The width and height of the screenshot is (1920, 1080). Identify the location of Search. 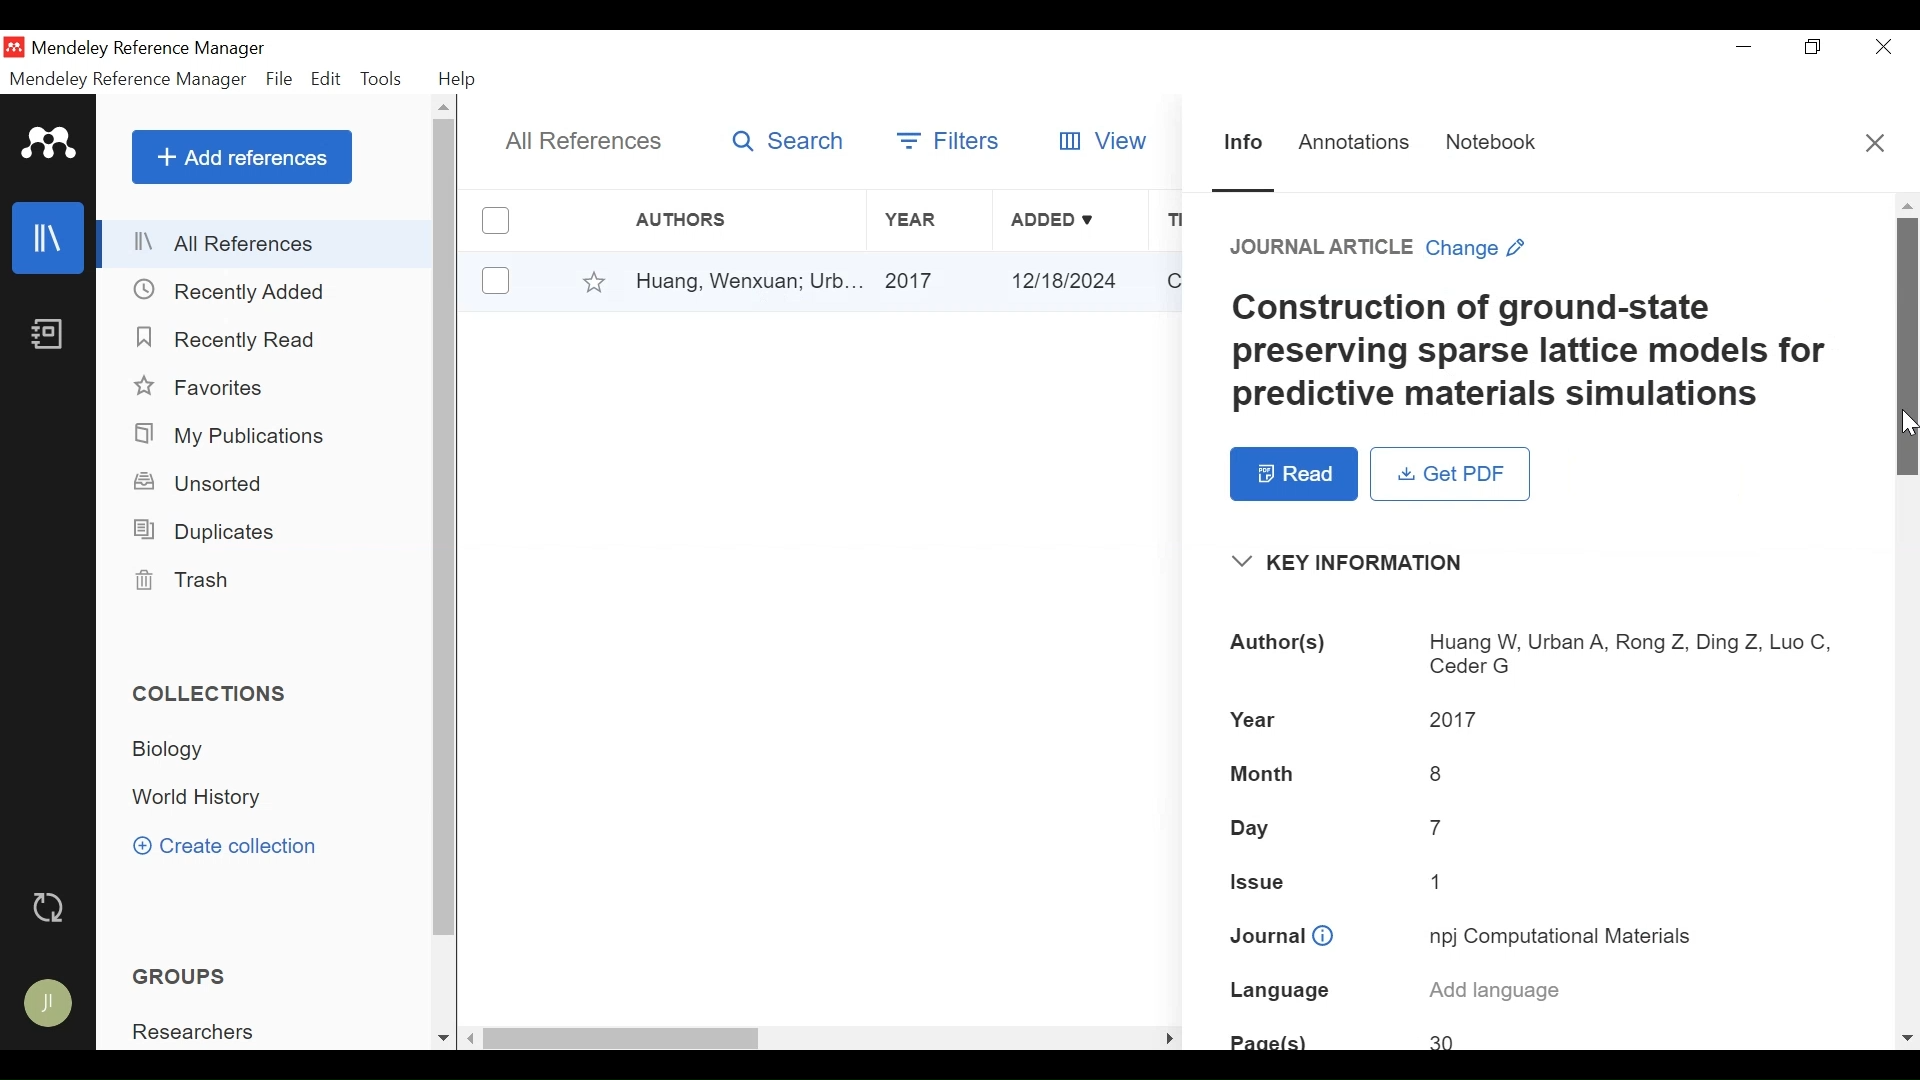
(789, 142).